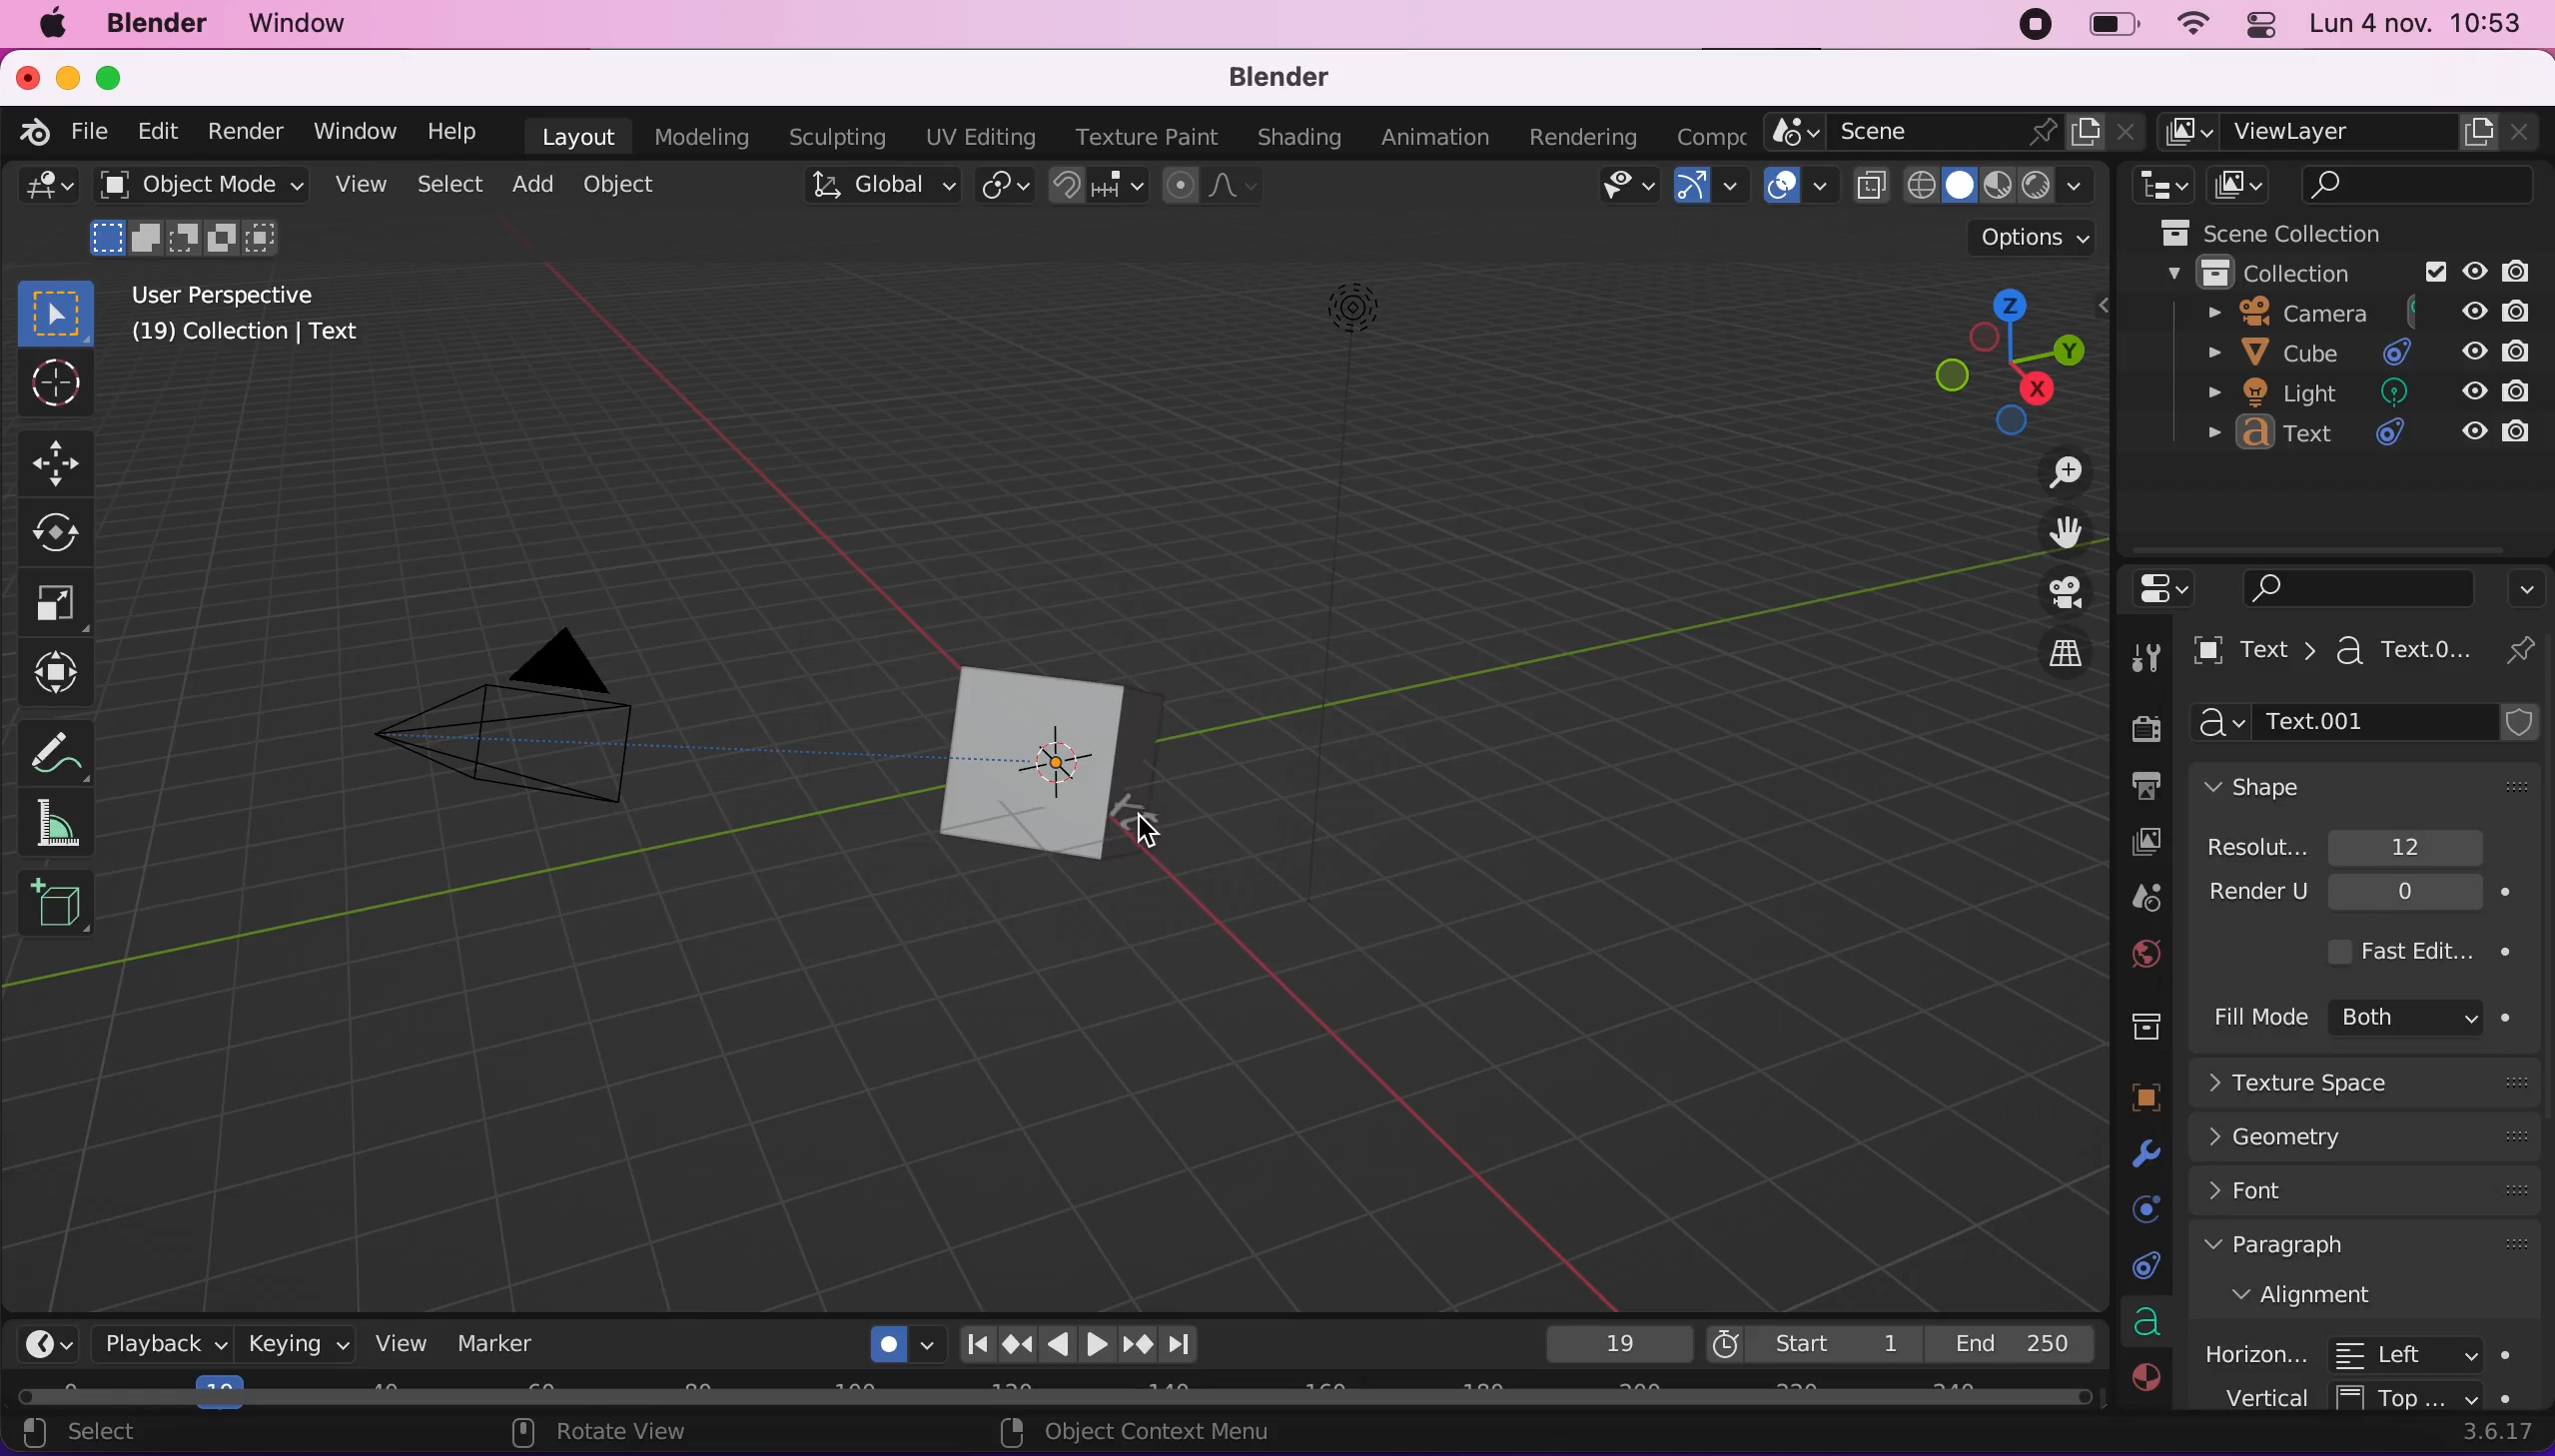  What do you see at coordinates (367, 189) in the screenshot?
I see `view` at bounding box center [367, 189].